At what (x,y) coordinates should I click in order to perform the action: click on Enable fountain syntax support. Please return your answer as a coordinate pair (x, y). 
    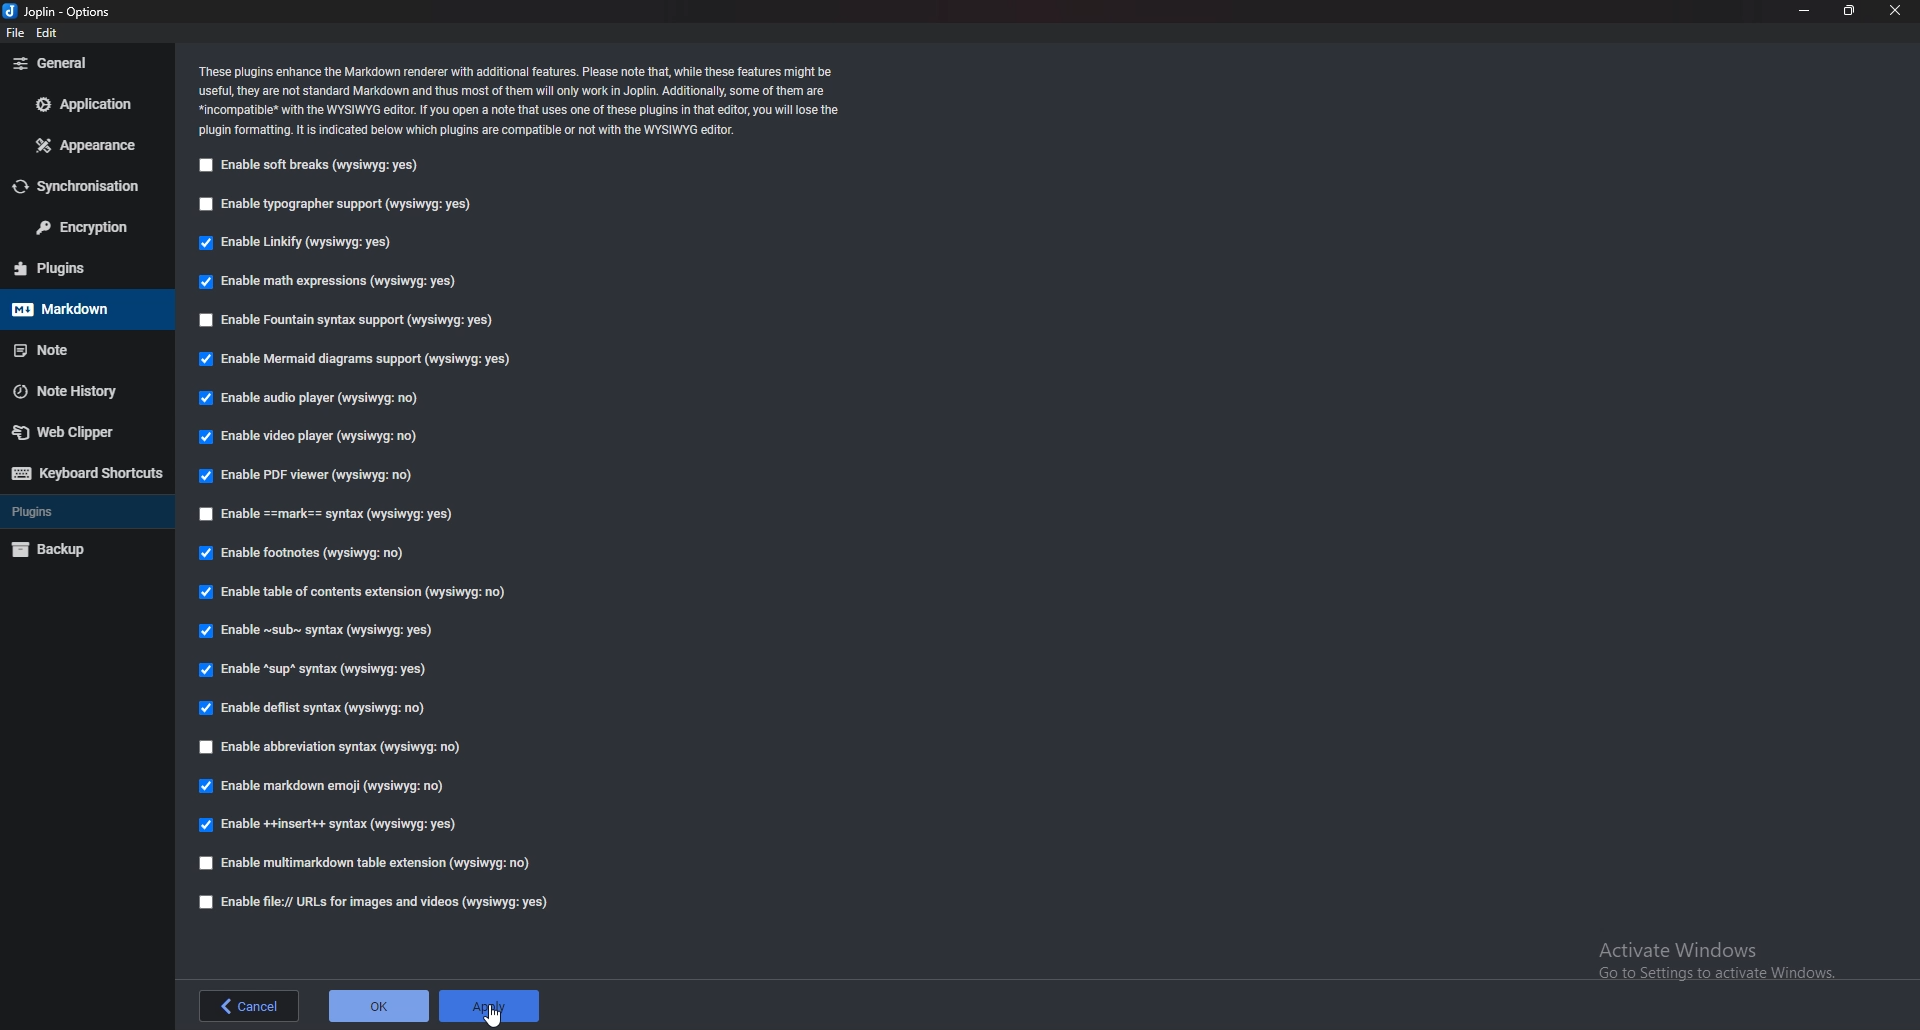
    Looking at the image, I should click on (349, 322).